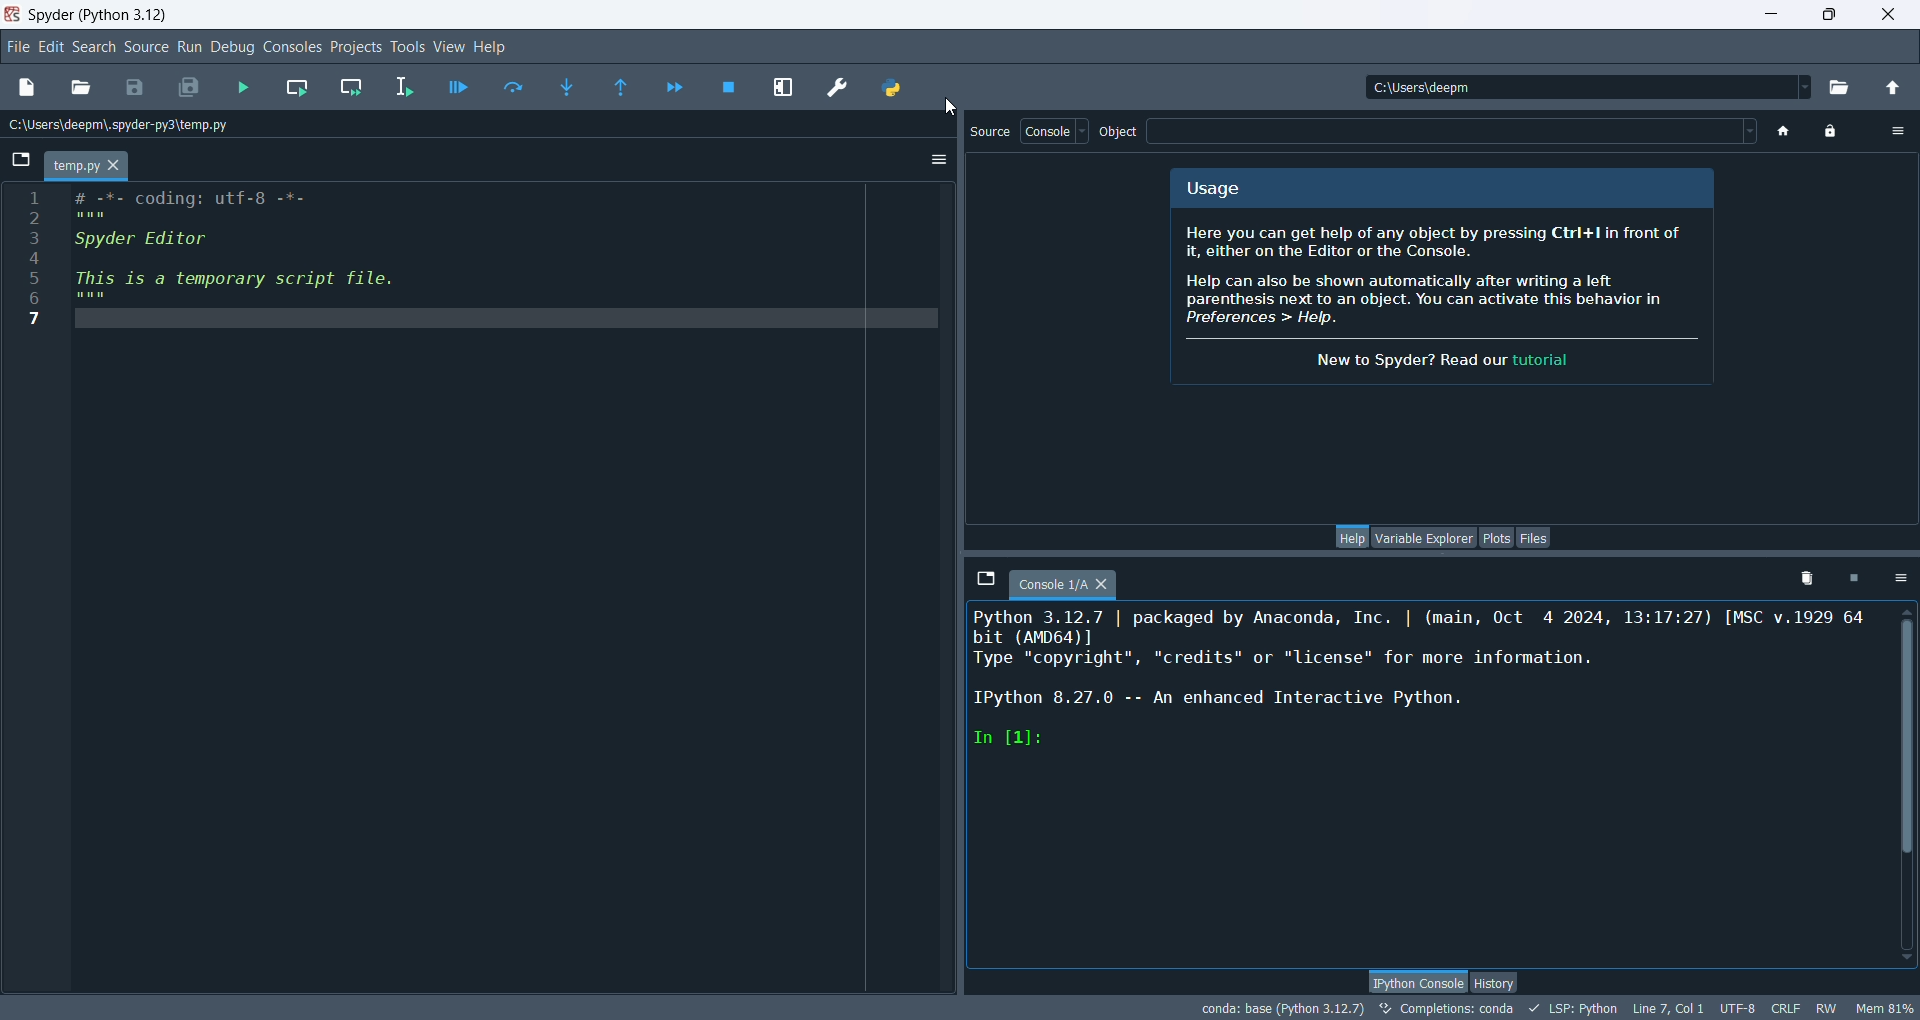  Describe the element at coordinates (300, 90) in the screenshot. I see `run current cell` at that location.